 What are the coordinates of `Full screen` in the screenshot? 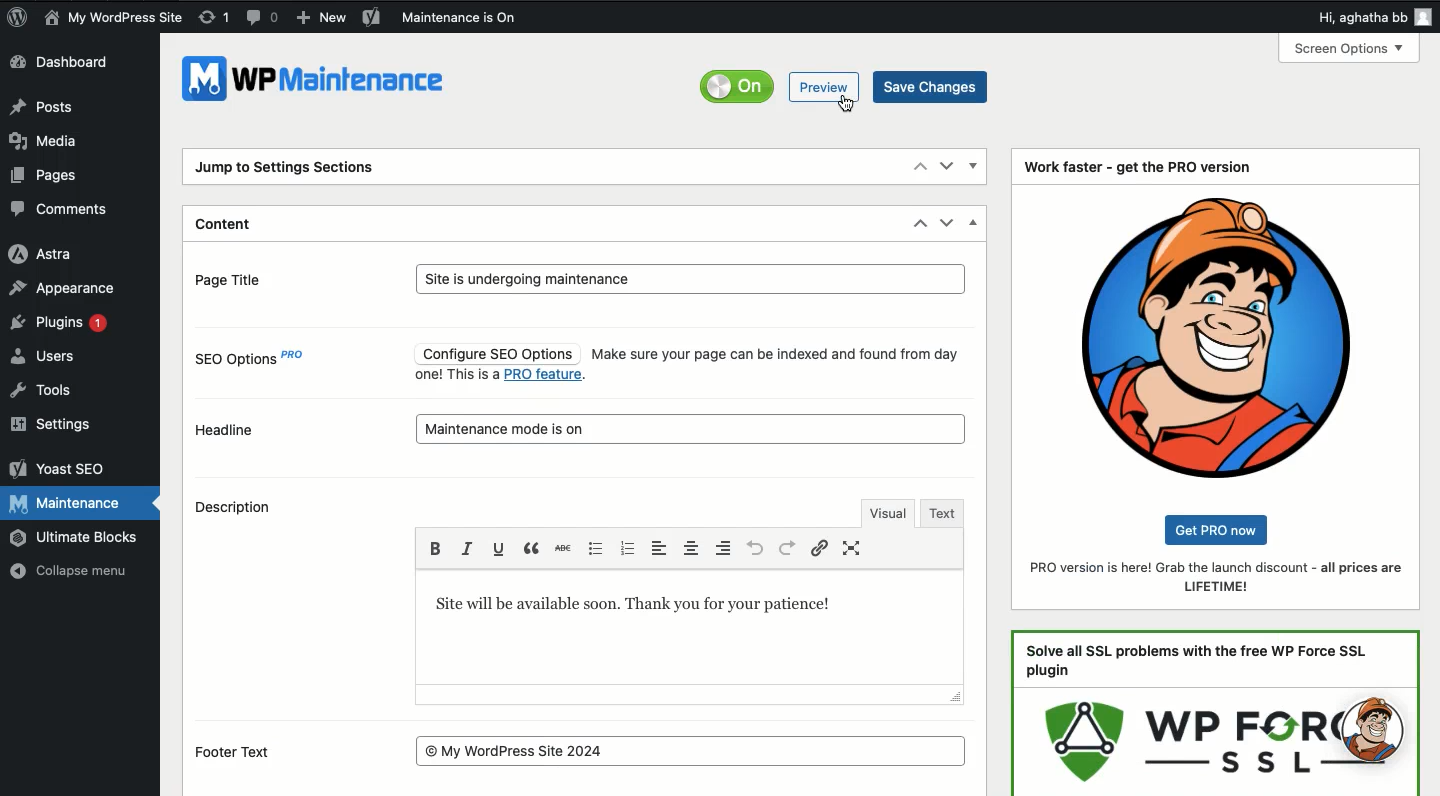 It's located at (855, 548).